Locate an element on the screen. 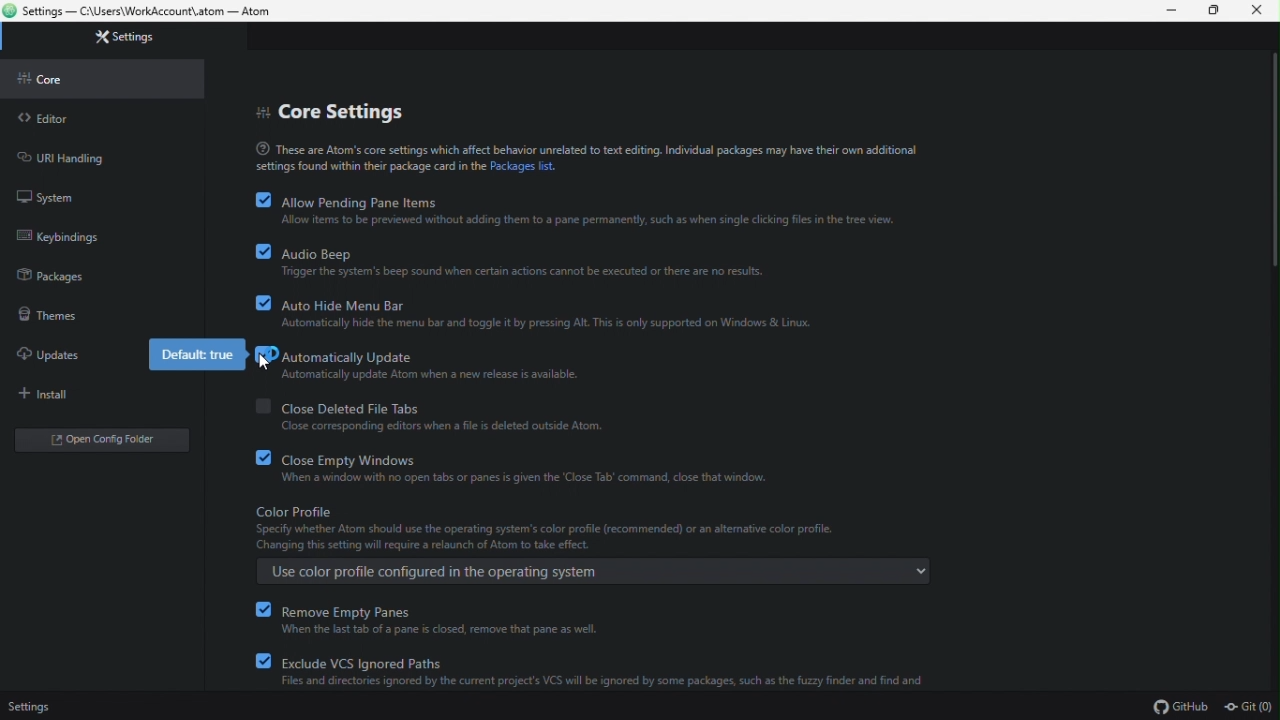  core is located at coordinates (46, 77).